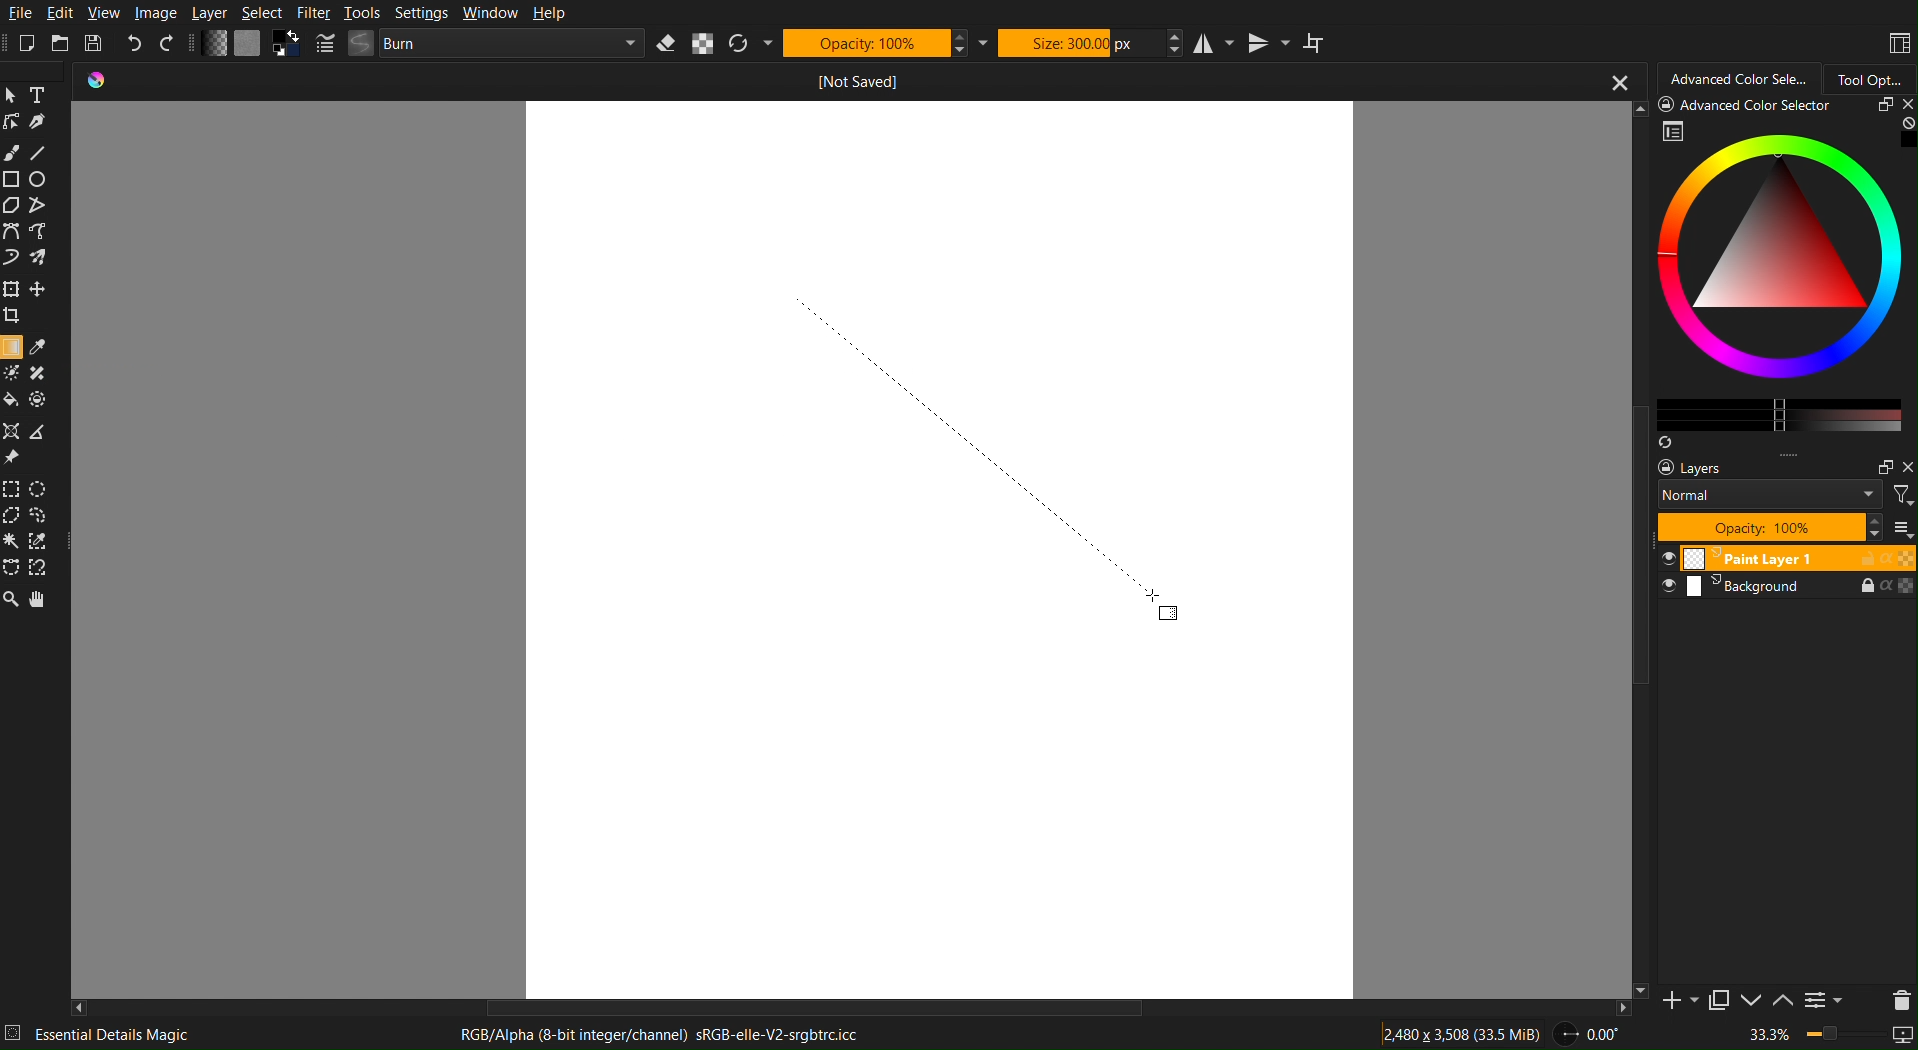  I want to click on Filter, so click(313, 13).